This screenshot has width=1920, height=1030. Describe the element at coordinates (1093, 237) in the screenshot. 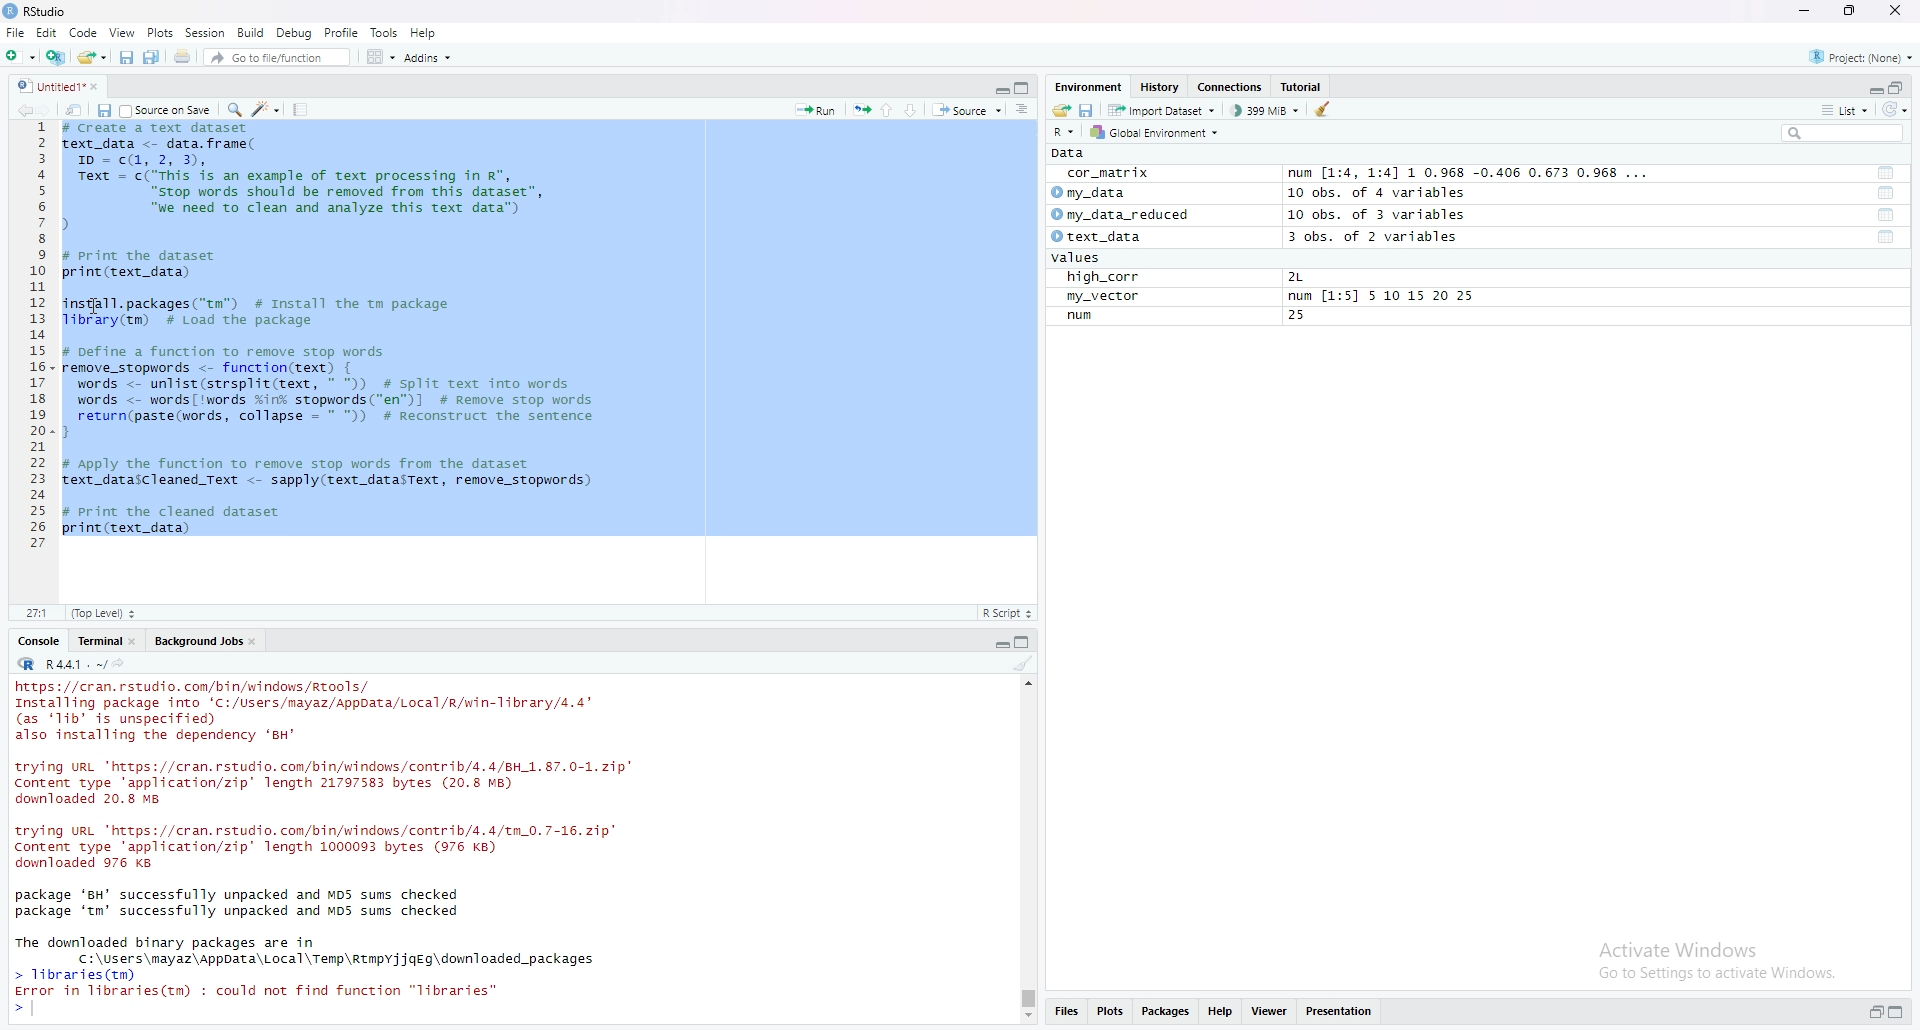

I see `text_data` at that location.